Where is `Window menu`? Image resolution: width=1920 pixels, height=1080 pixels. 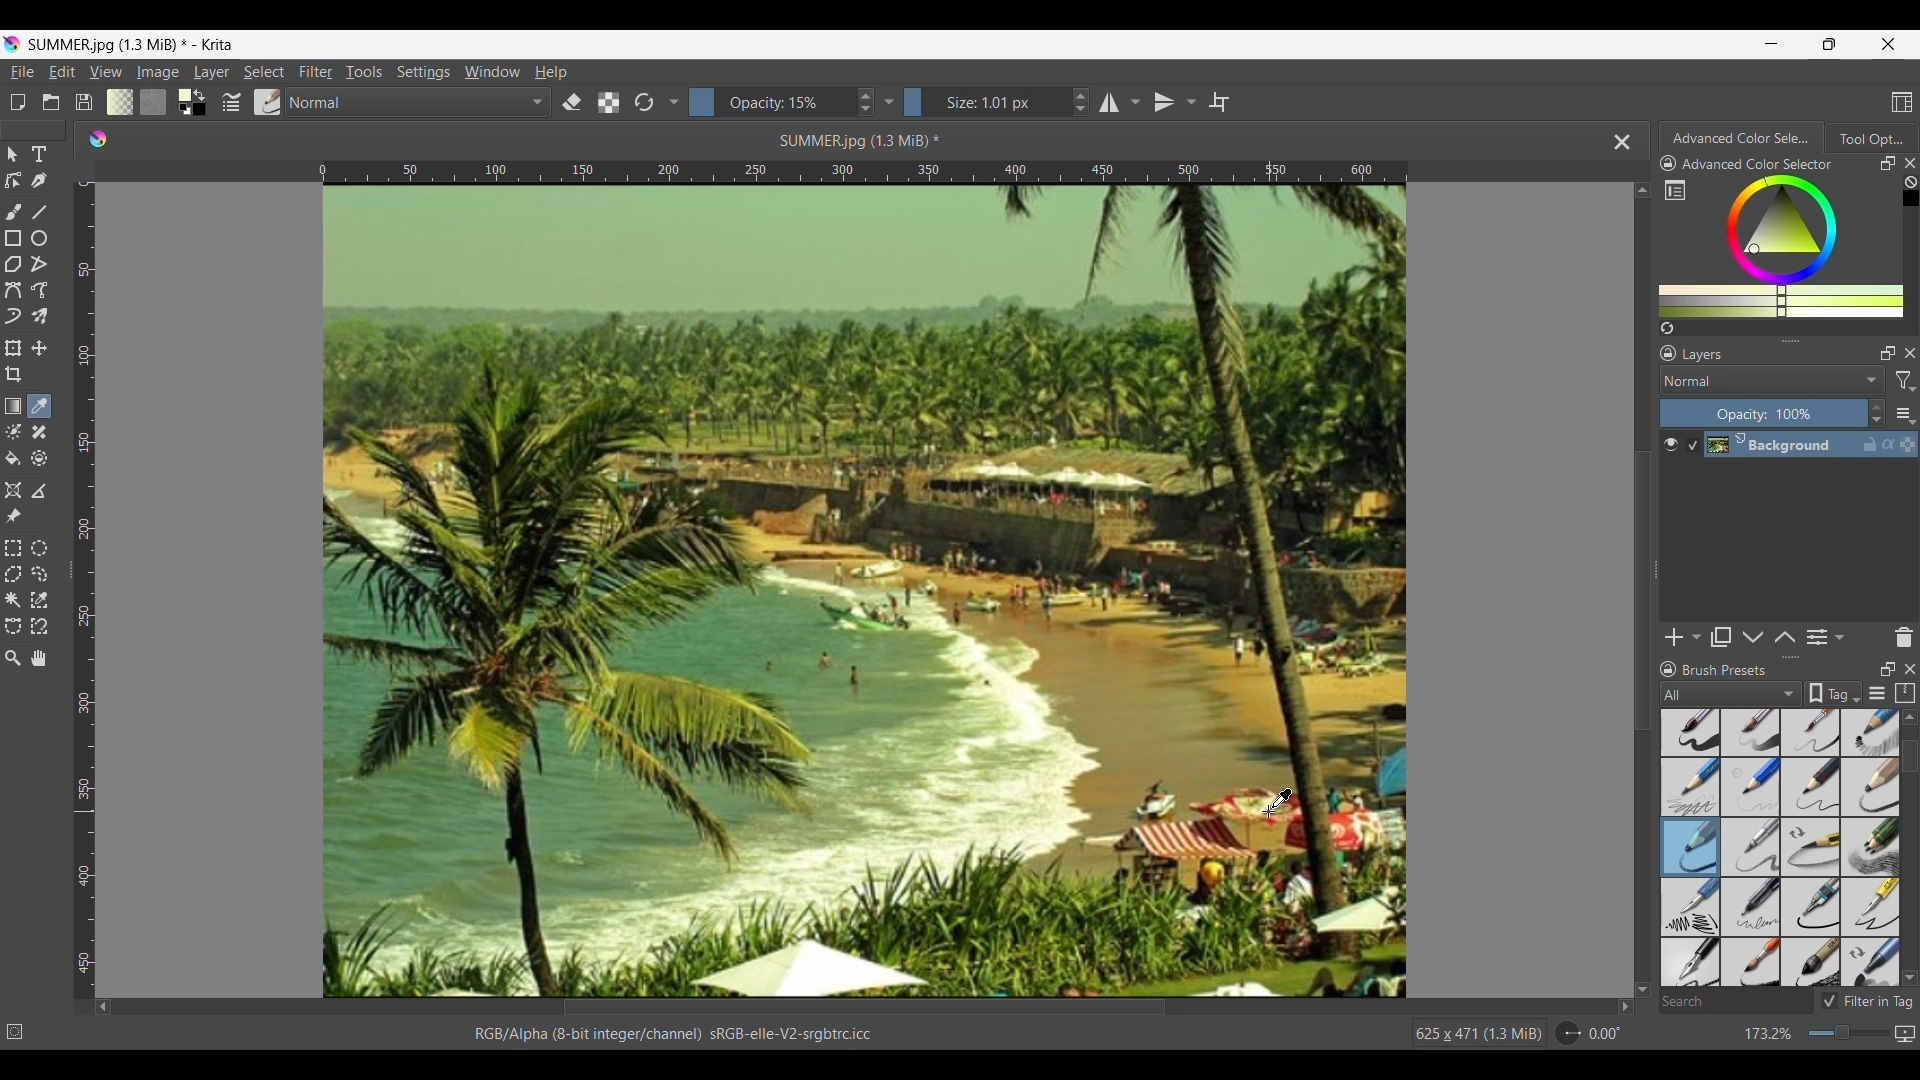 Window menu is located at coordinates (491, 71).